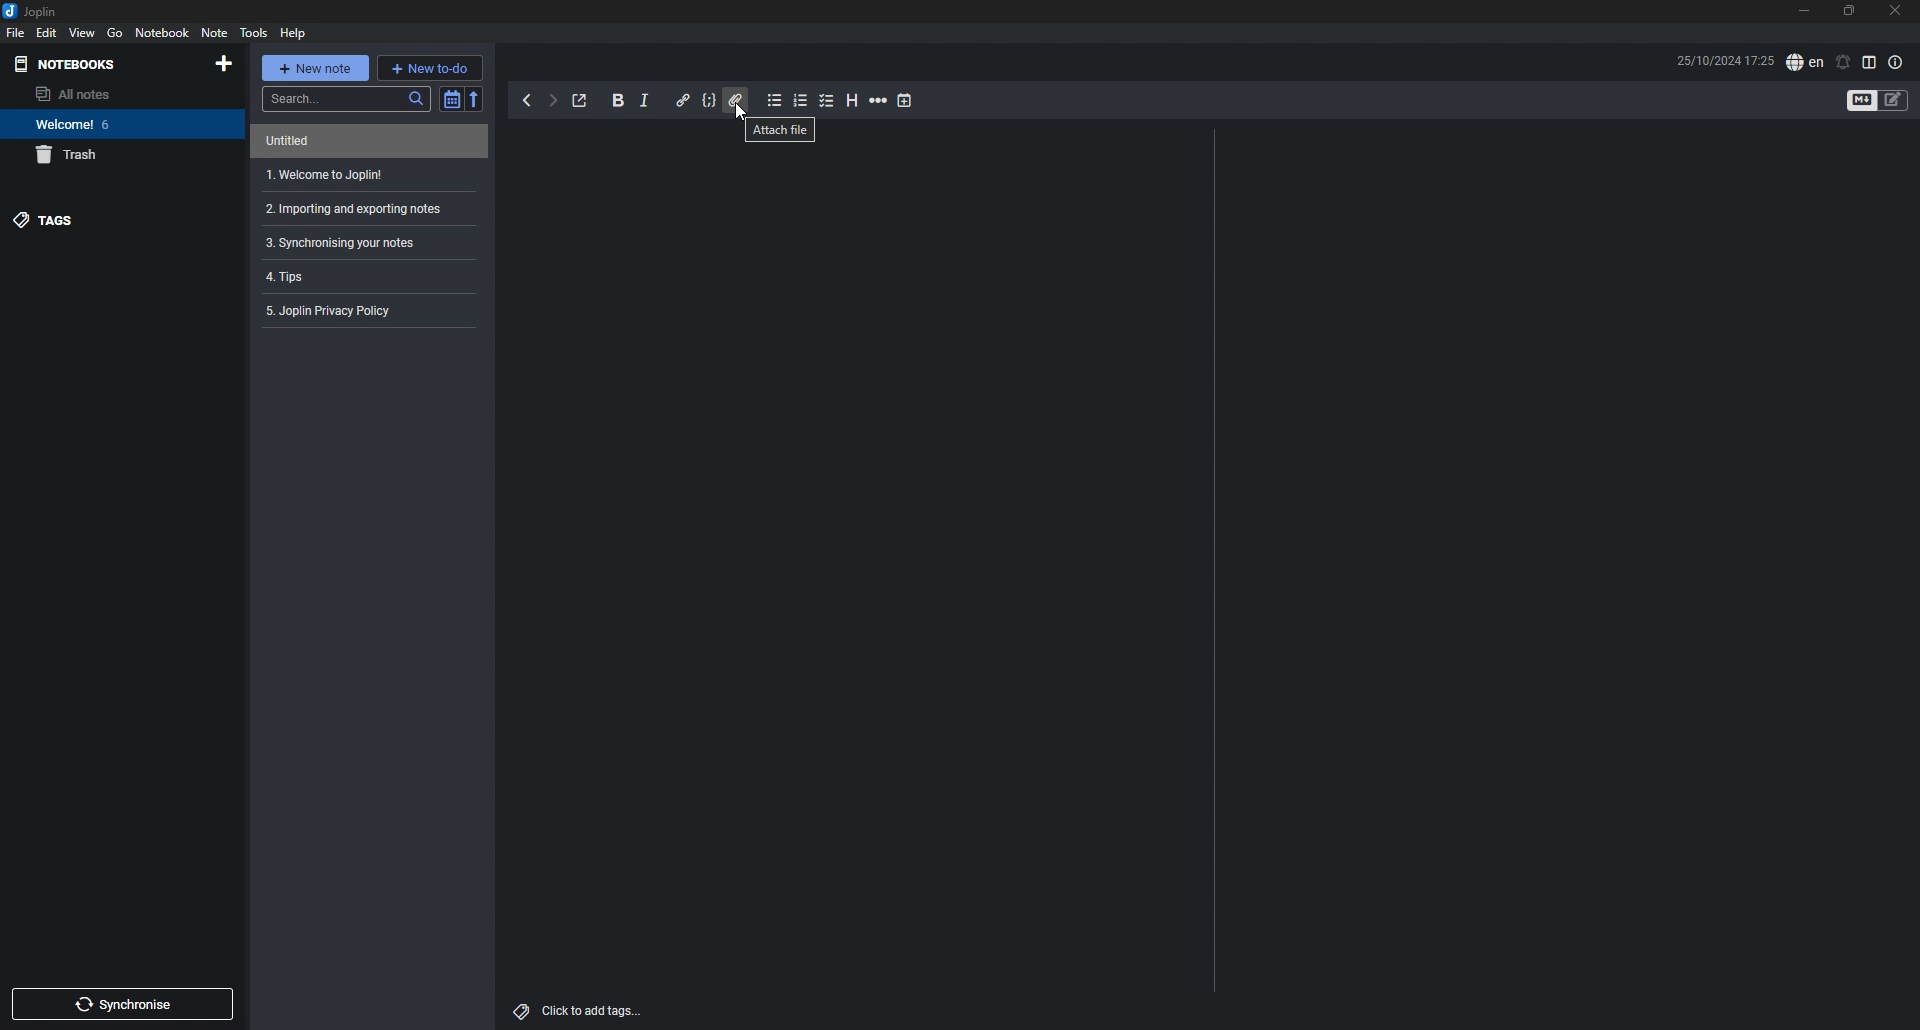  Describe the element at coordinates (1844, 63) in the screenshot. I see `set alarm` at that location.